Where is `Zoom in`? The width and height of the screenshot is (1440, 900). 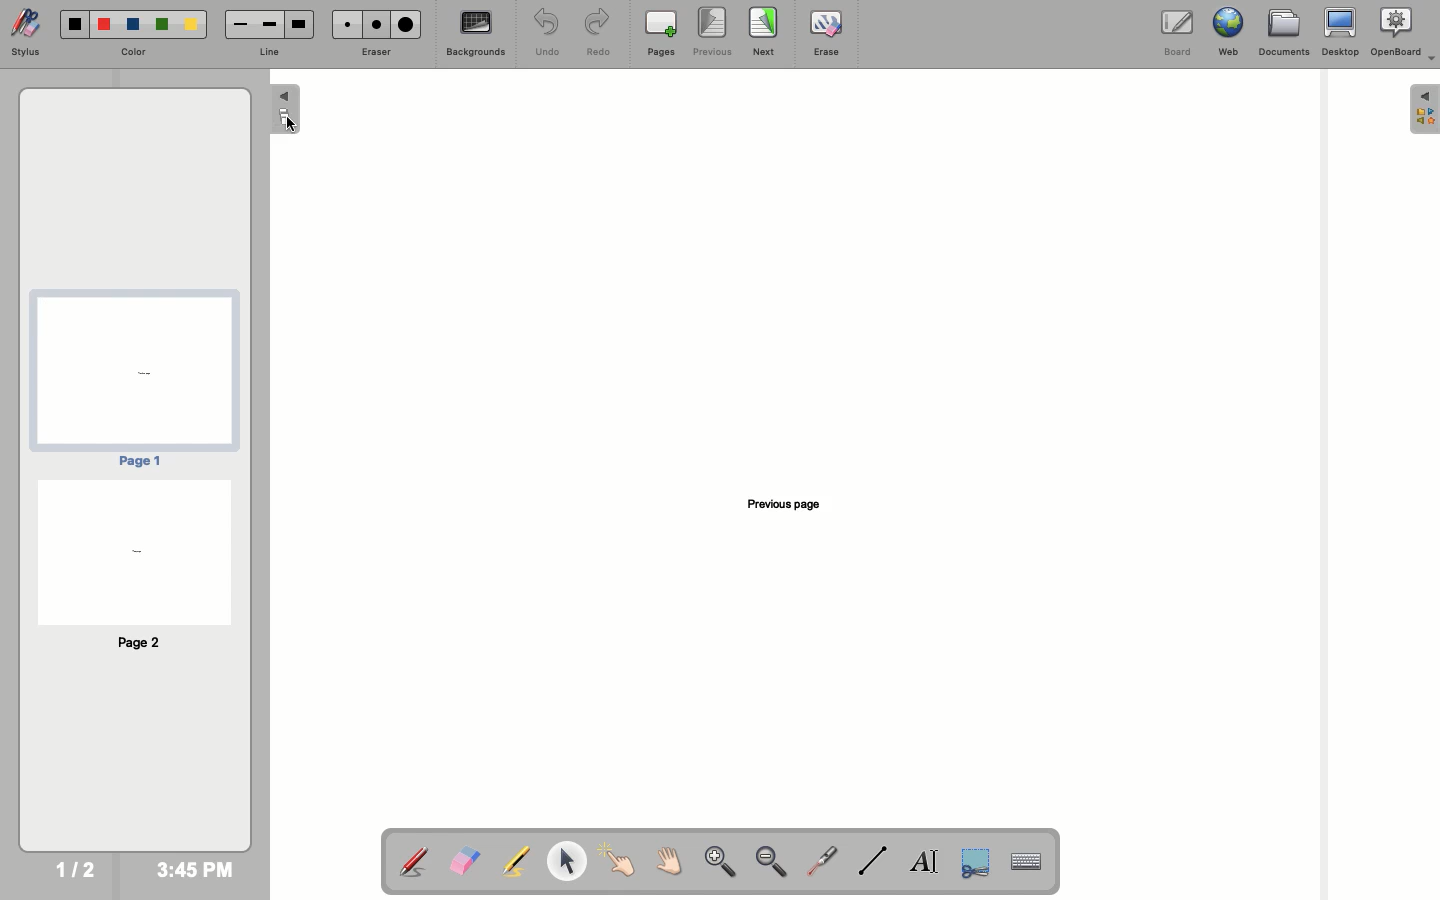 Zoom in is located at coordinates (720, 863).